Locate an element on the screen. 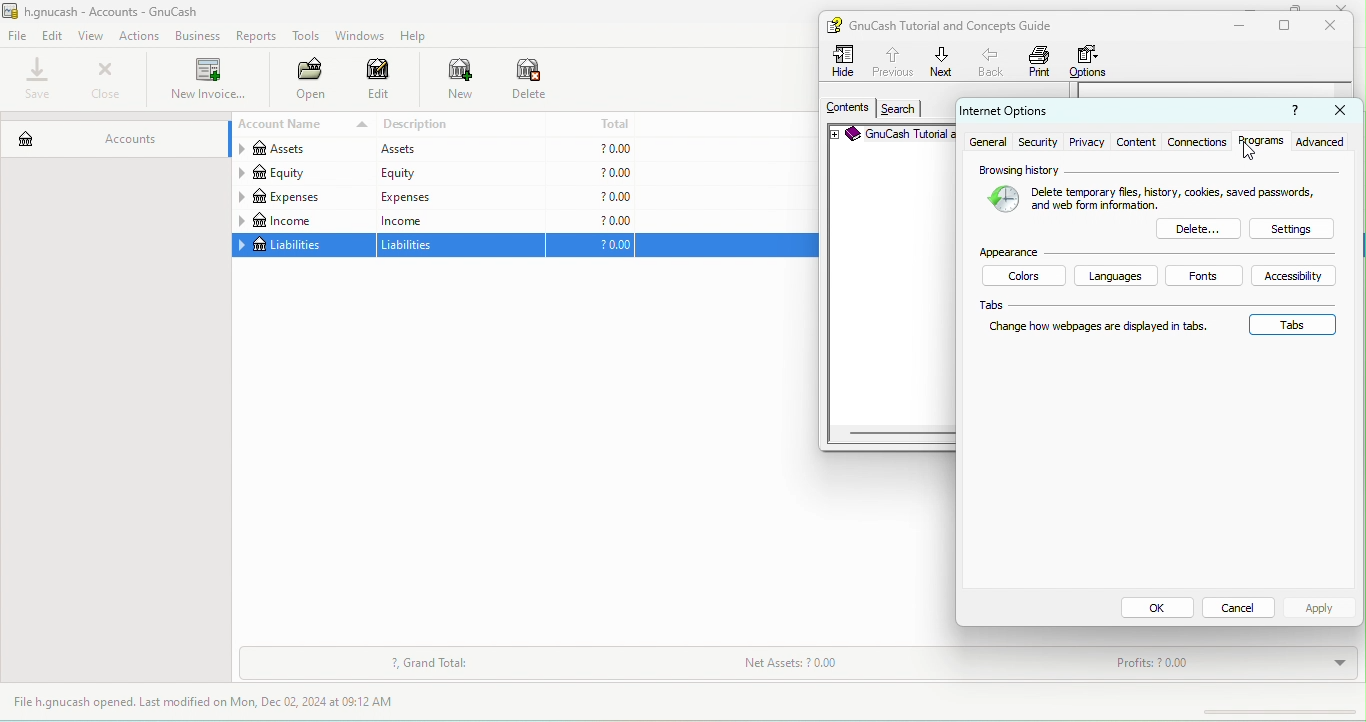 This screenshot has height=722, width=1366. income is located at coordinates (458, 220).